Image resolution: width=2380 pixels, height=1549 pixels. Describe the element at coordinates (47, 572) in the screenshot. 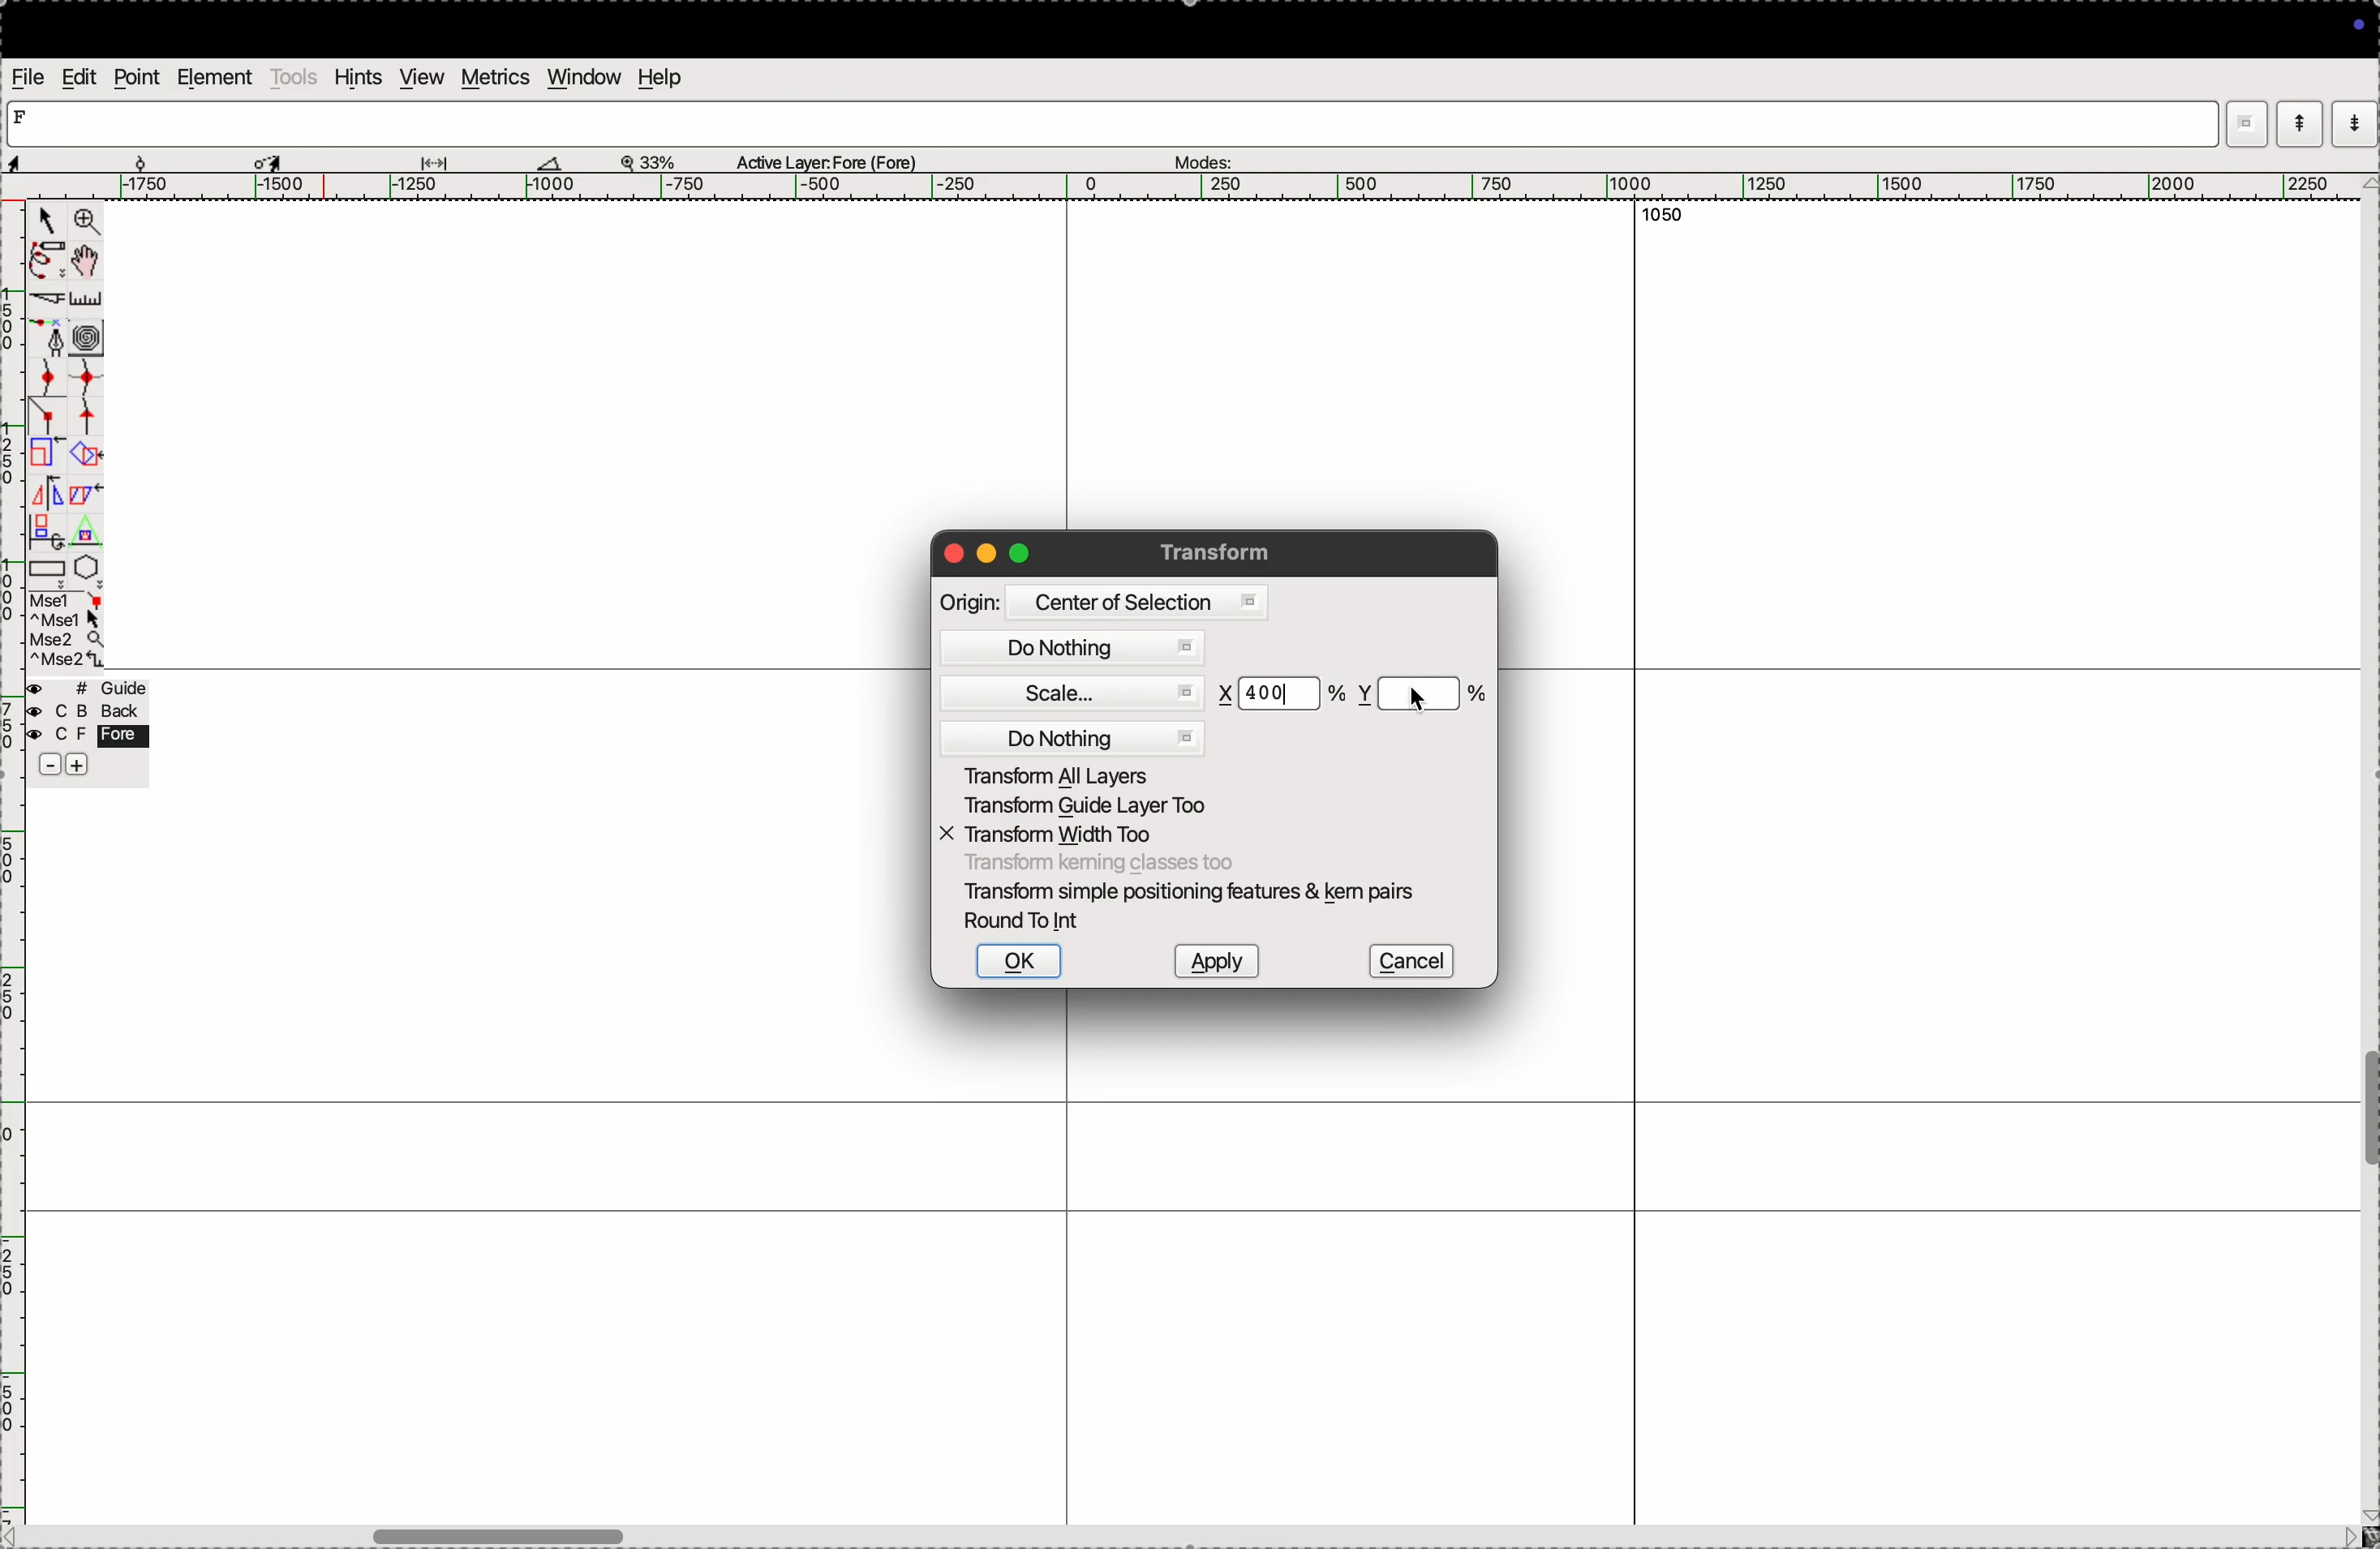

I see `rectangle` at that location.